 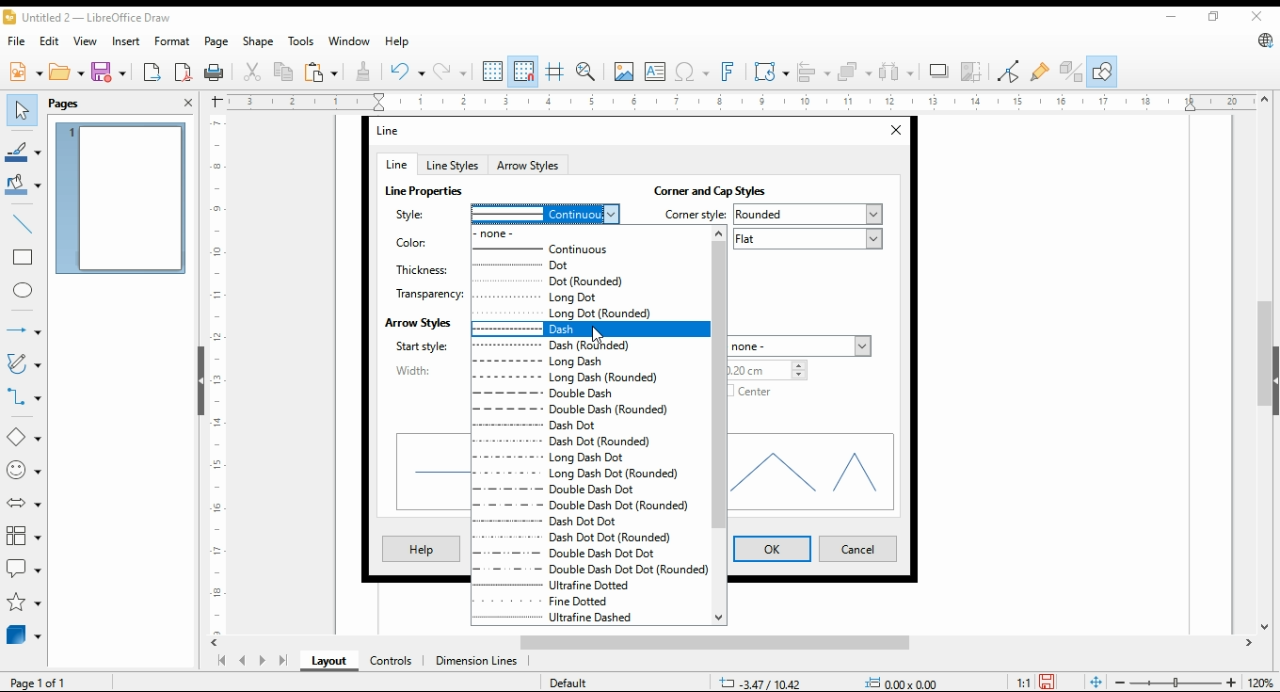 What do you see at coordinates (565, 522) in the screenshot?
I see `dash dot dot` at bounding box center [565, 522].